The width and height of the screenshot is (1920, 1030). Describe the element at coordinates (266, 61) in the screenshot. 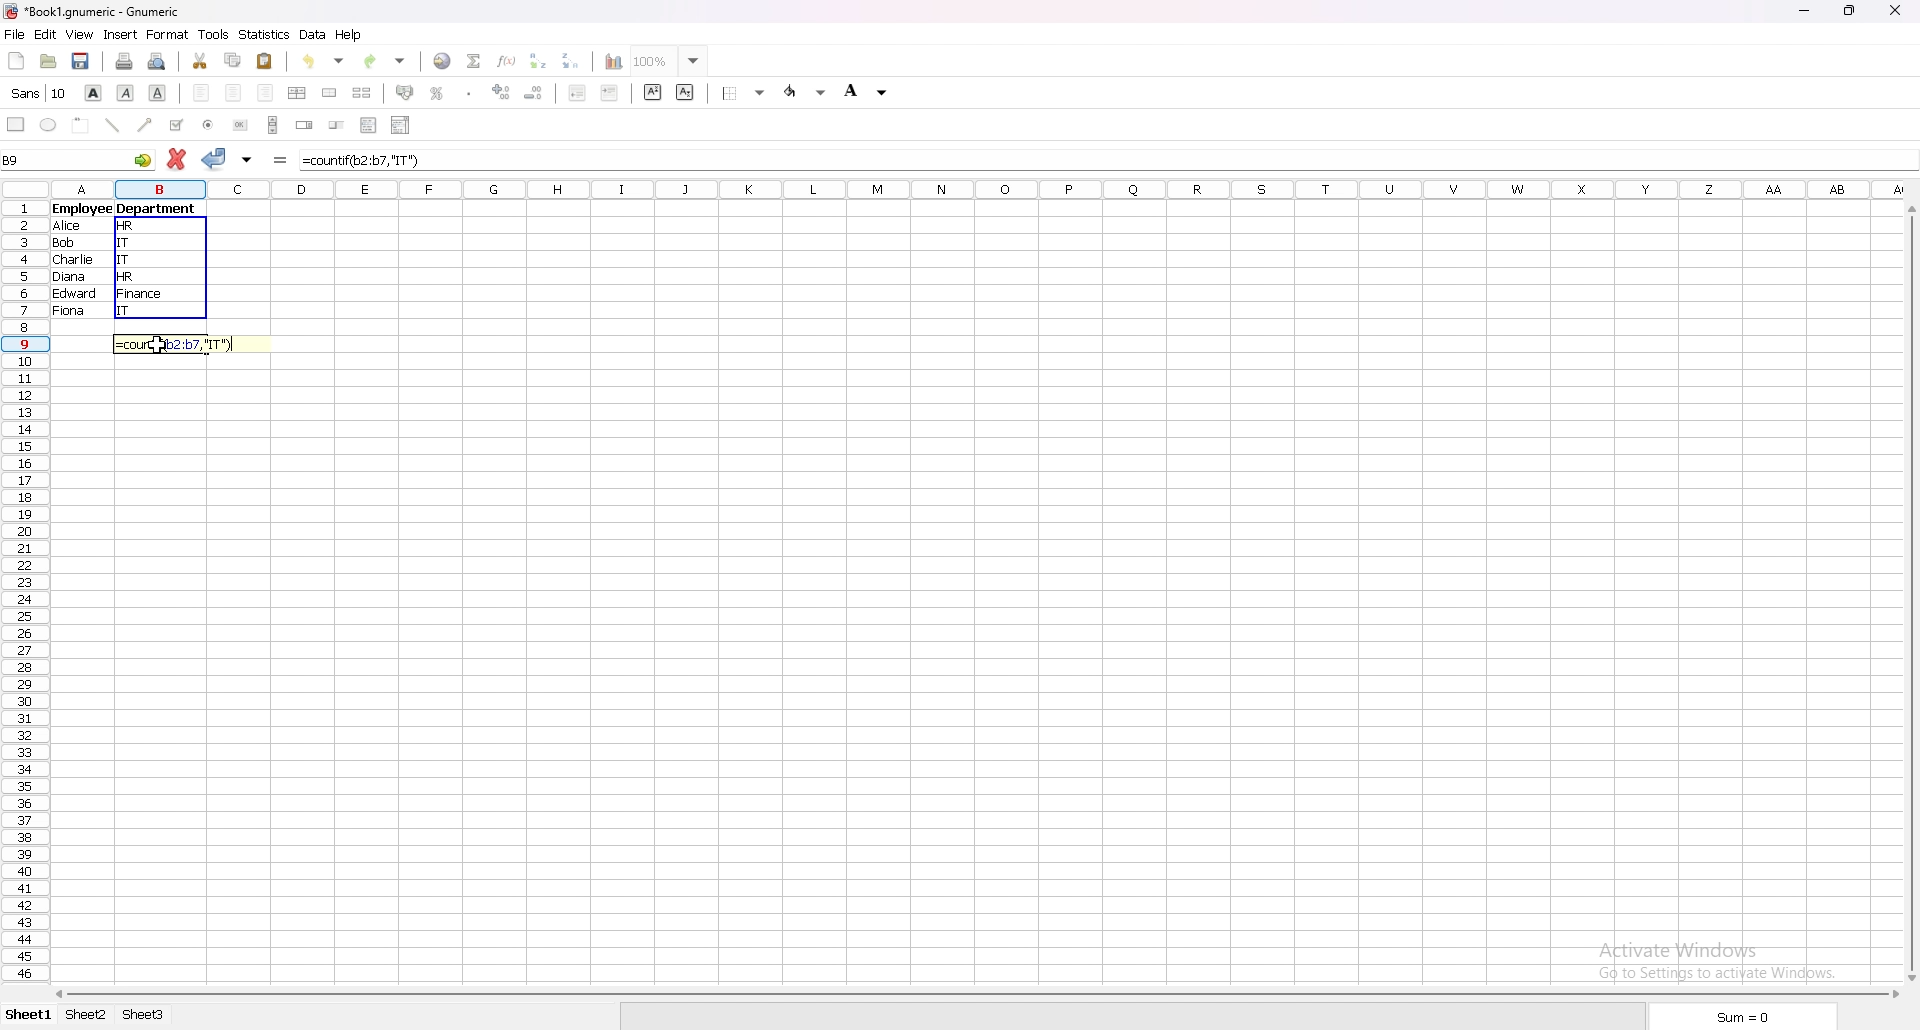

I see `paste` at that location.